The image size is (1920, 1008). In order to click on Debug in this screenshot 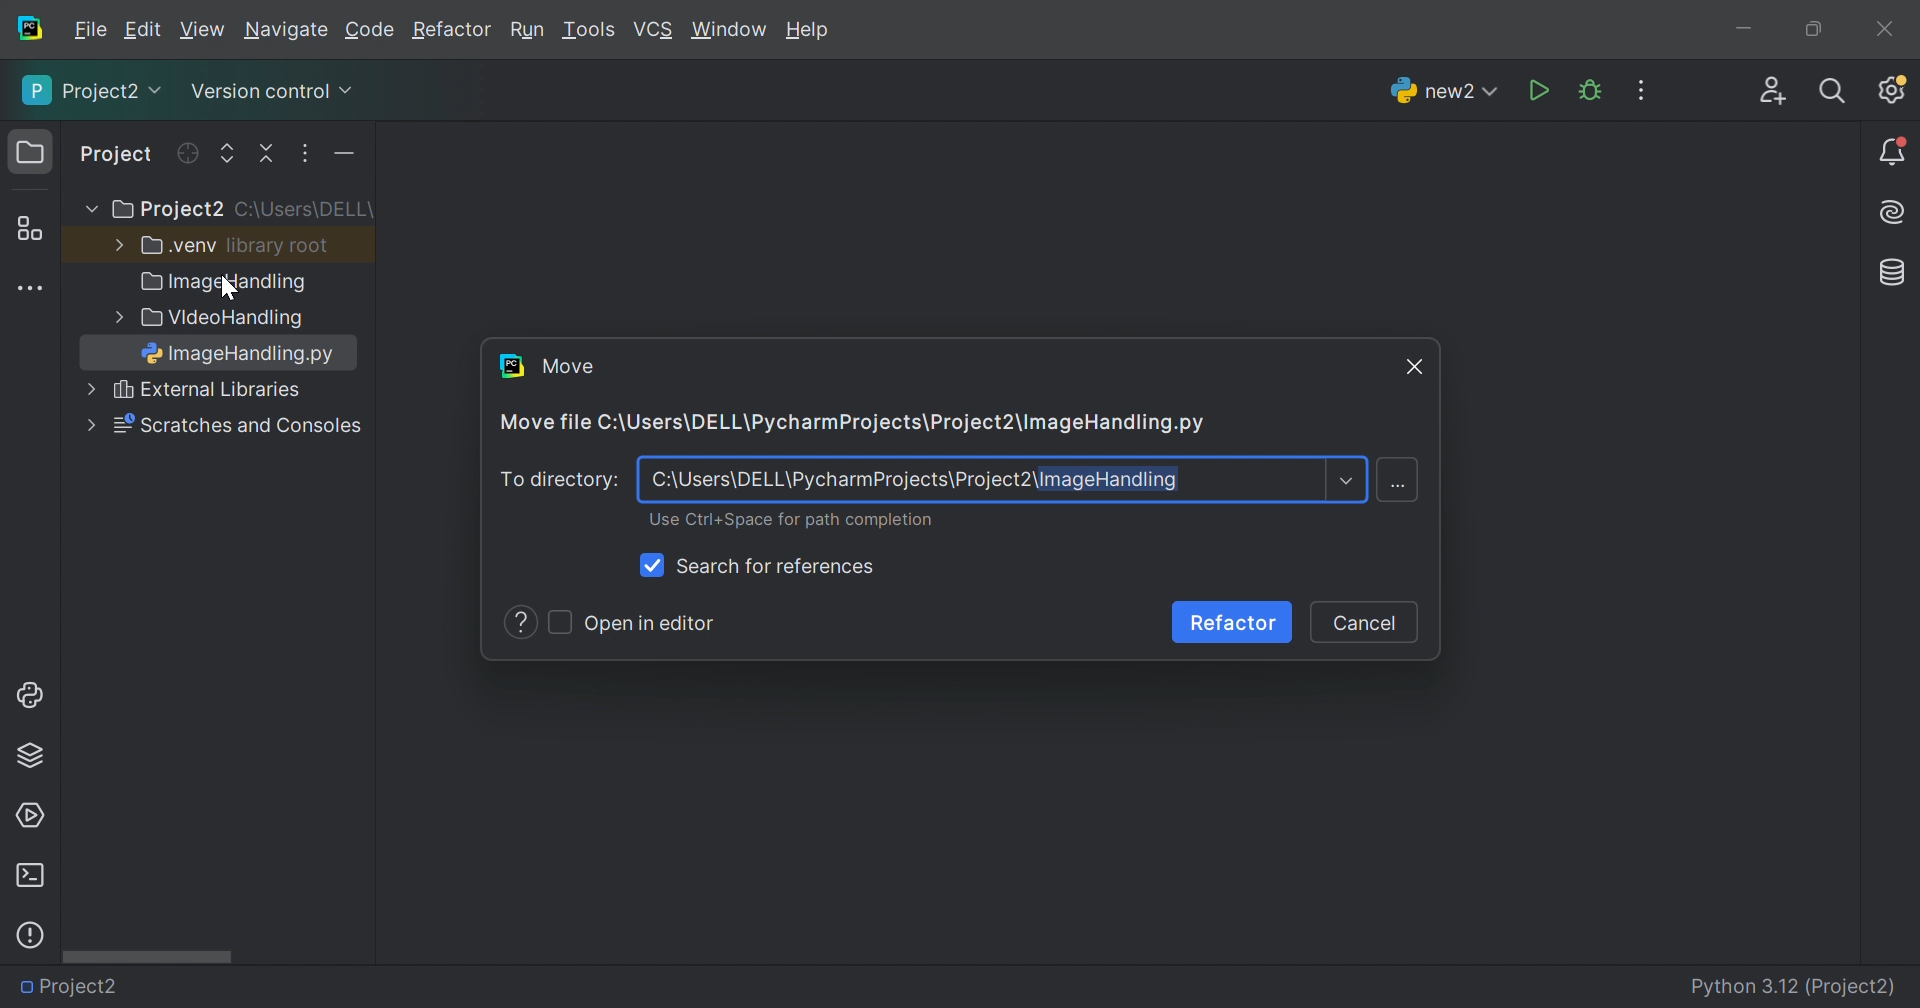, I will do `click(1590, 91)`.